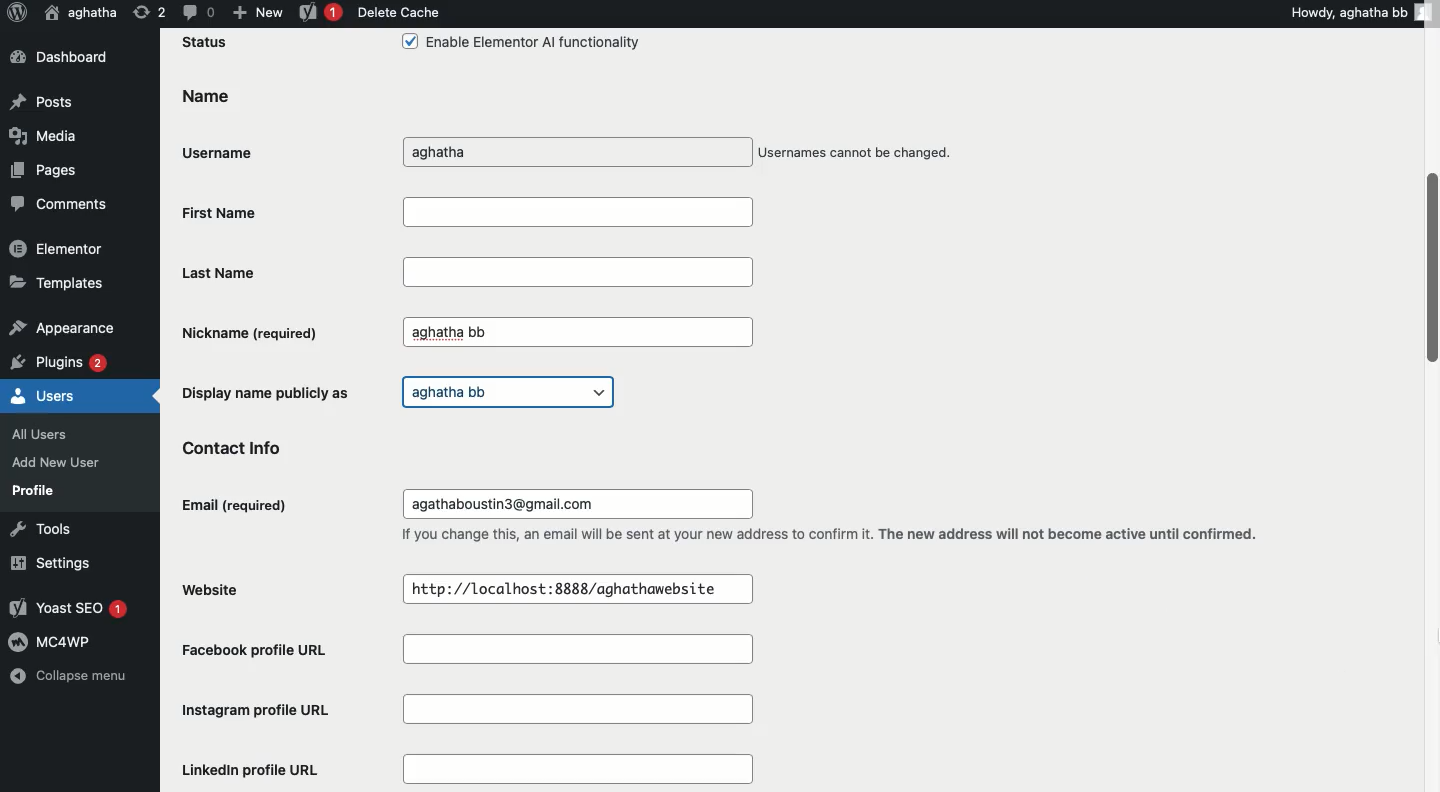 The image size is (1440, 792). Describe the element at coordinates (150, 11) in the screenshot. I see `Revision` at that location.